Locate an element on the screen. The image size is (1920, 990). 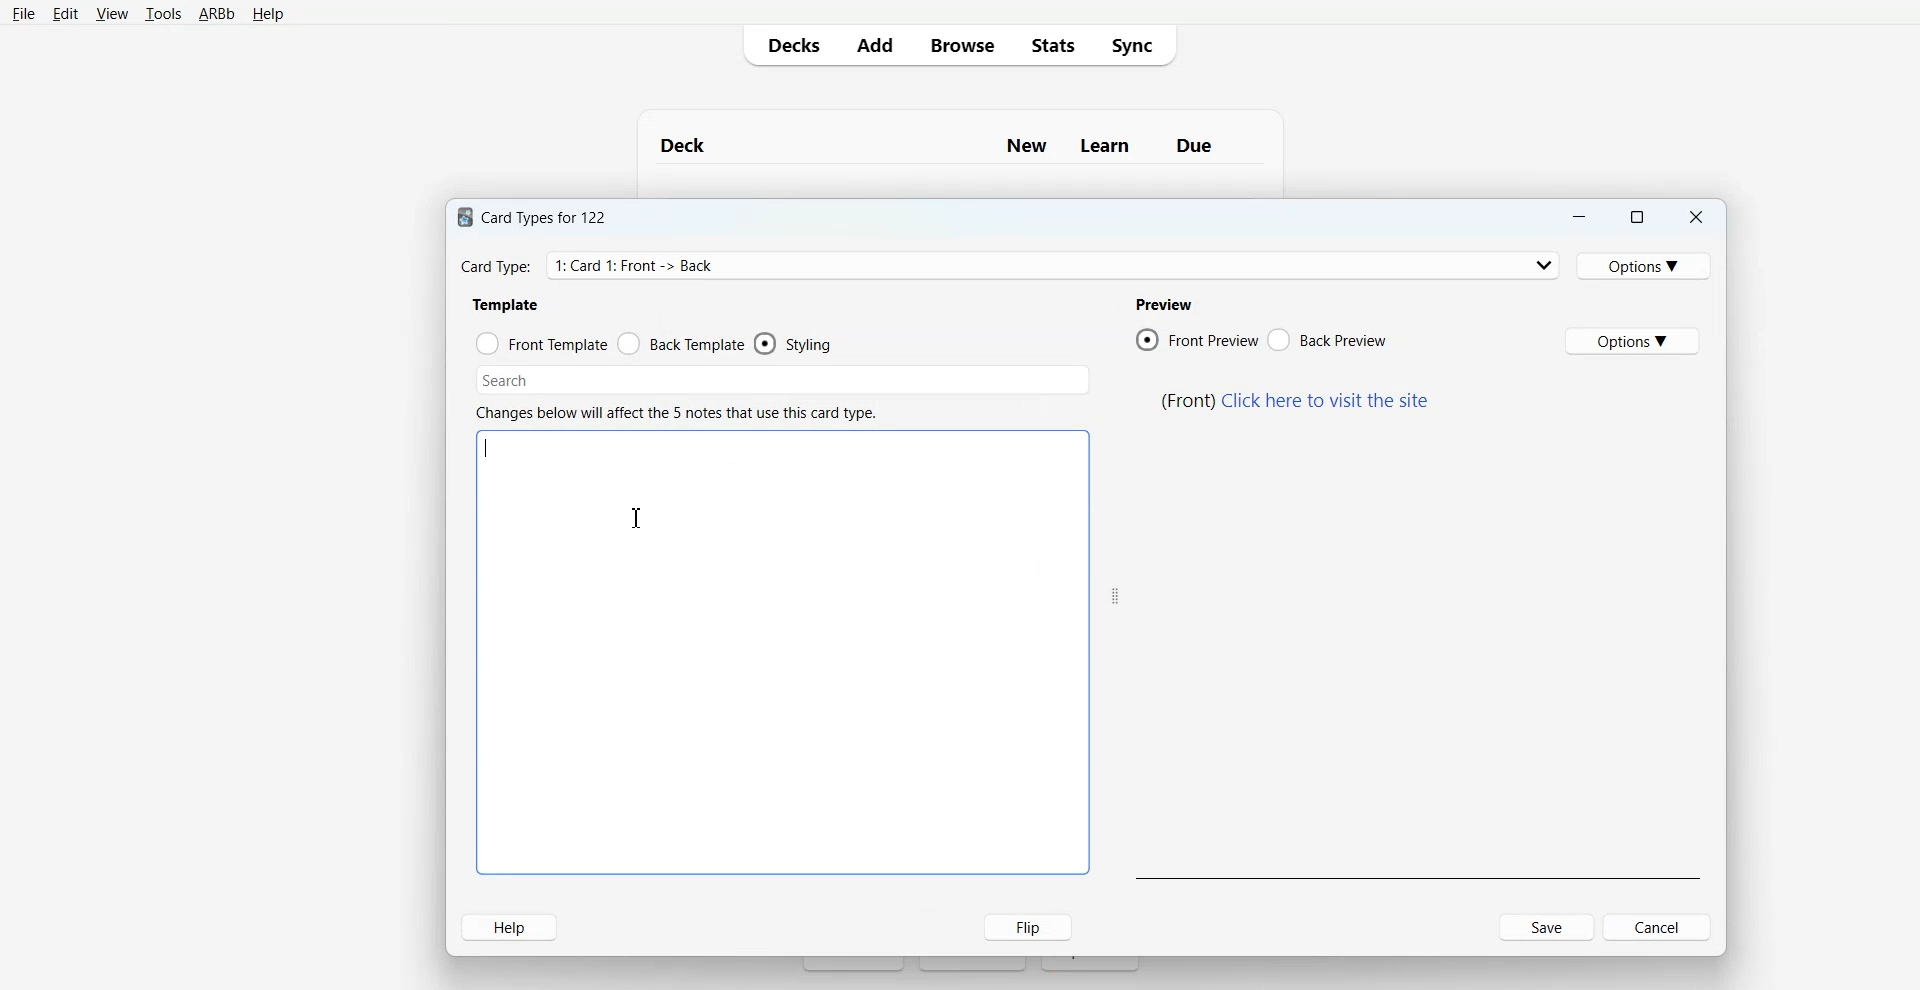
Back Preview is located at coordinates (1327, 339).